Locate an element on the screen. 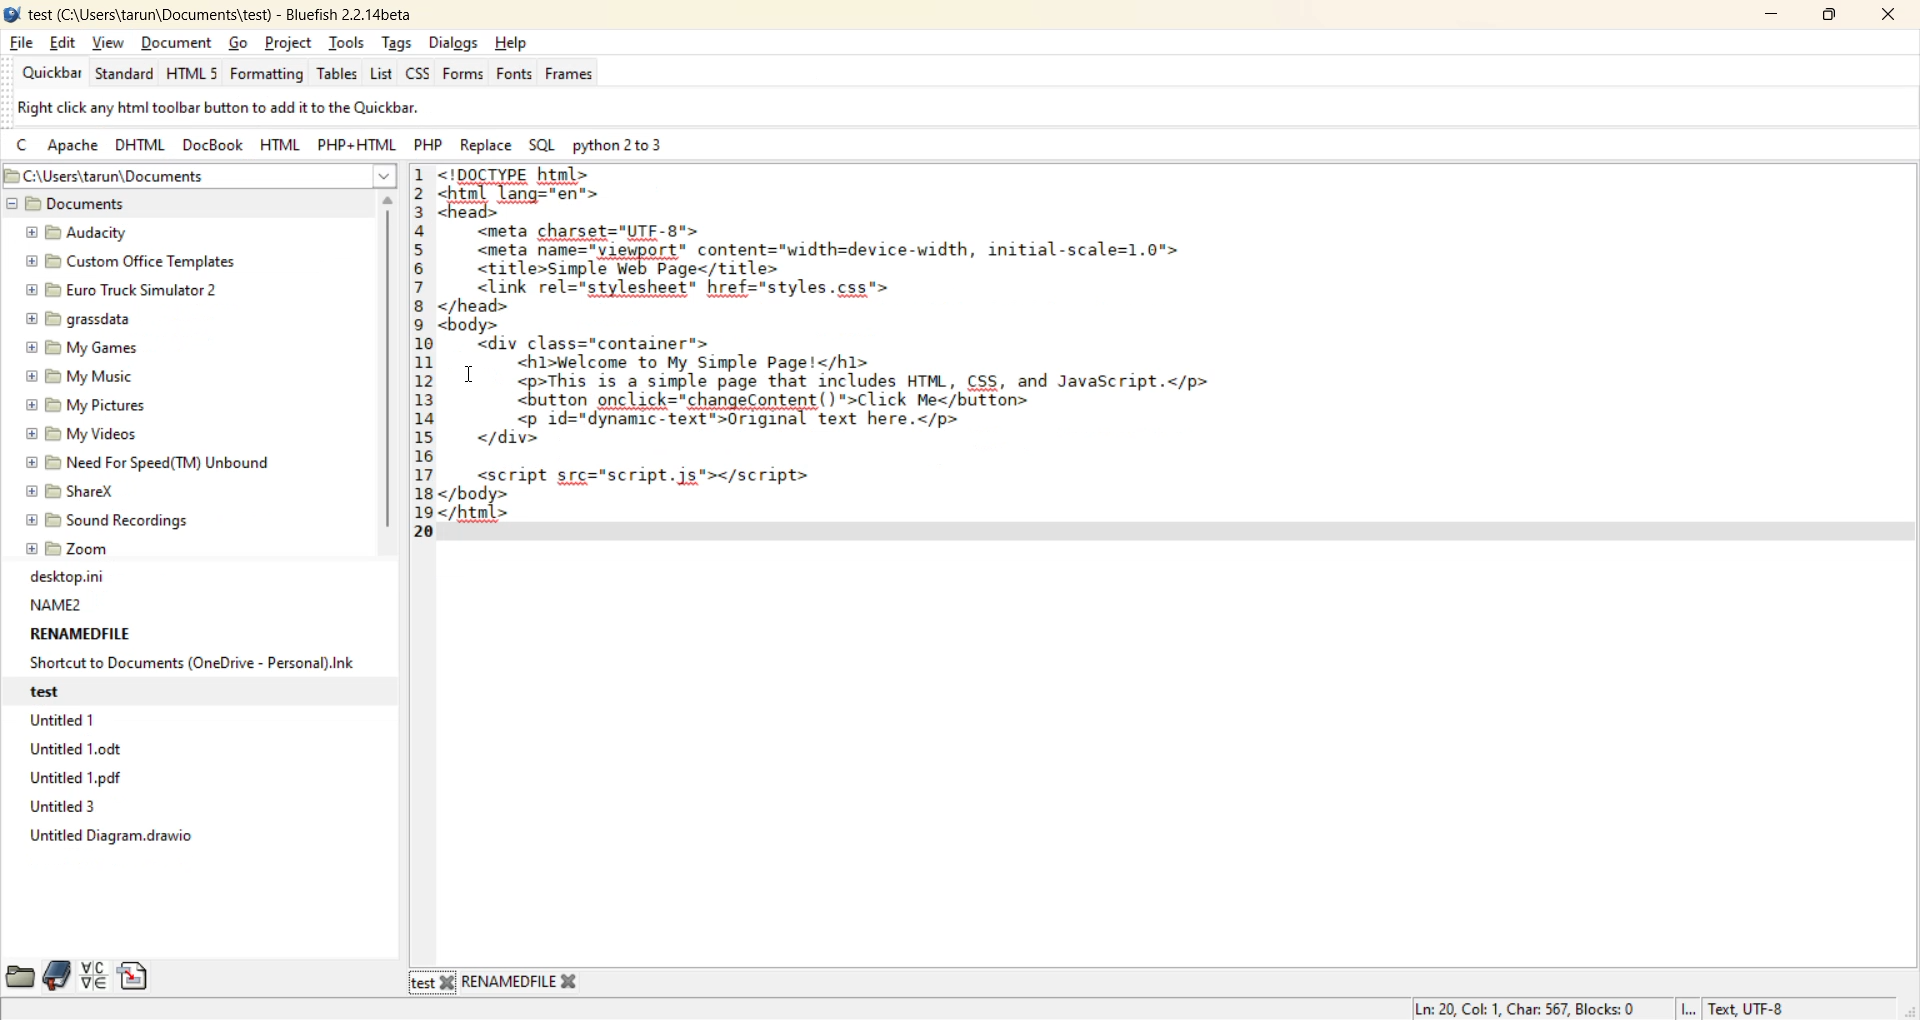 Image resolution: width=1920 pixels, height=1020 pixels. desktop.ini is located at coordinates (69, 577).